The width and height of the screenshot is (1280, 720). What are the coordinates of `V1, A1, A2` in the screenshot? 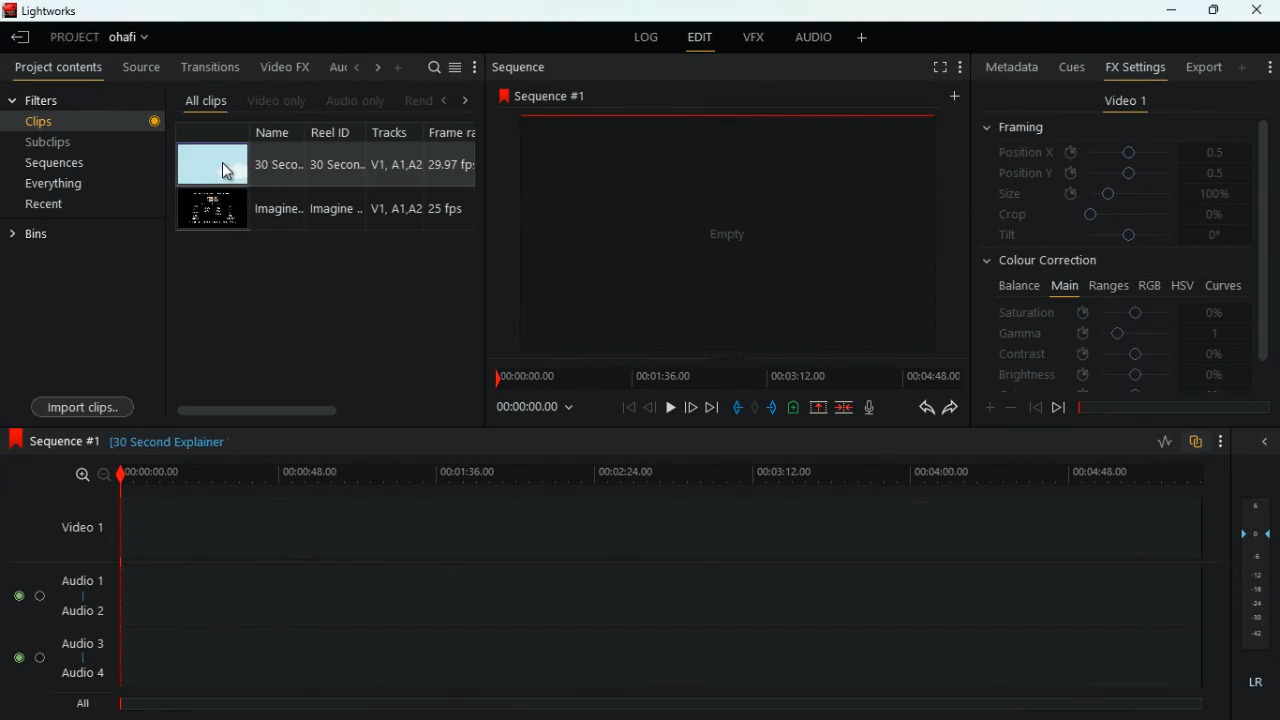 It's located at (395, 161).